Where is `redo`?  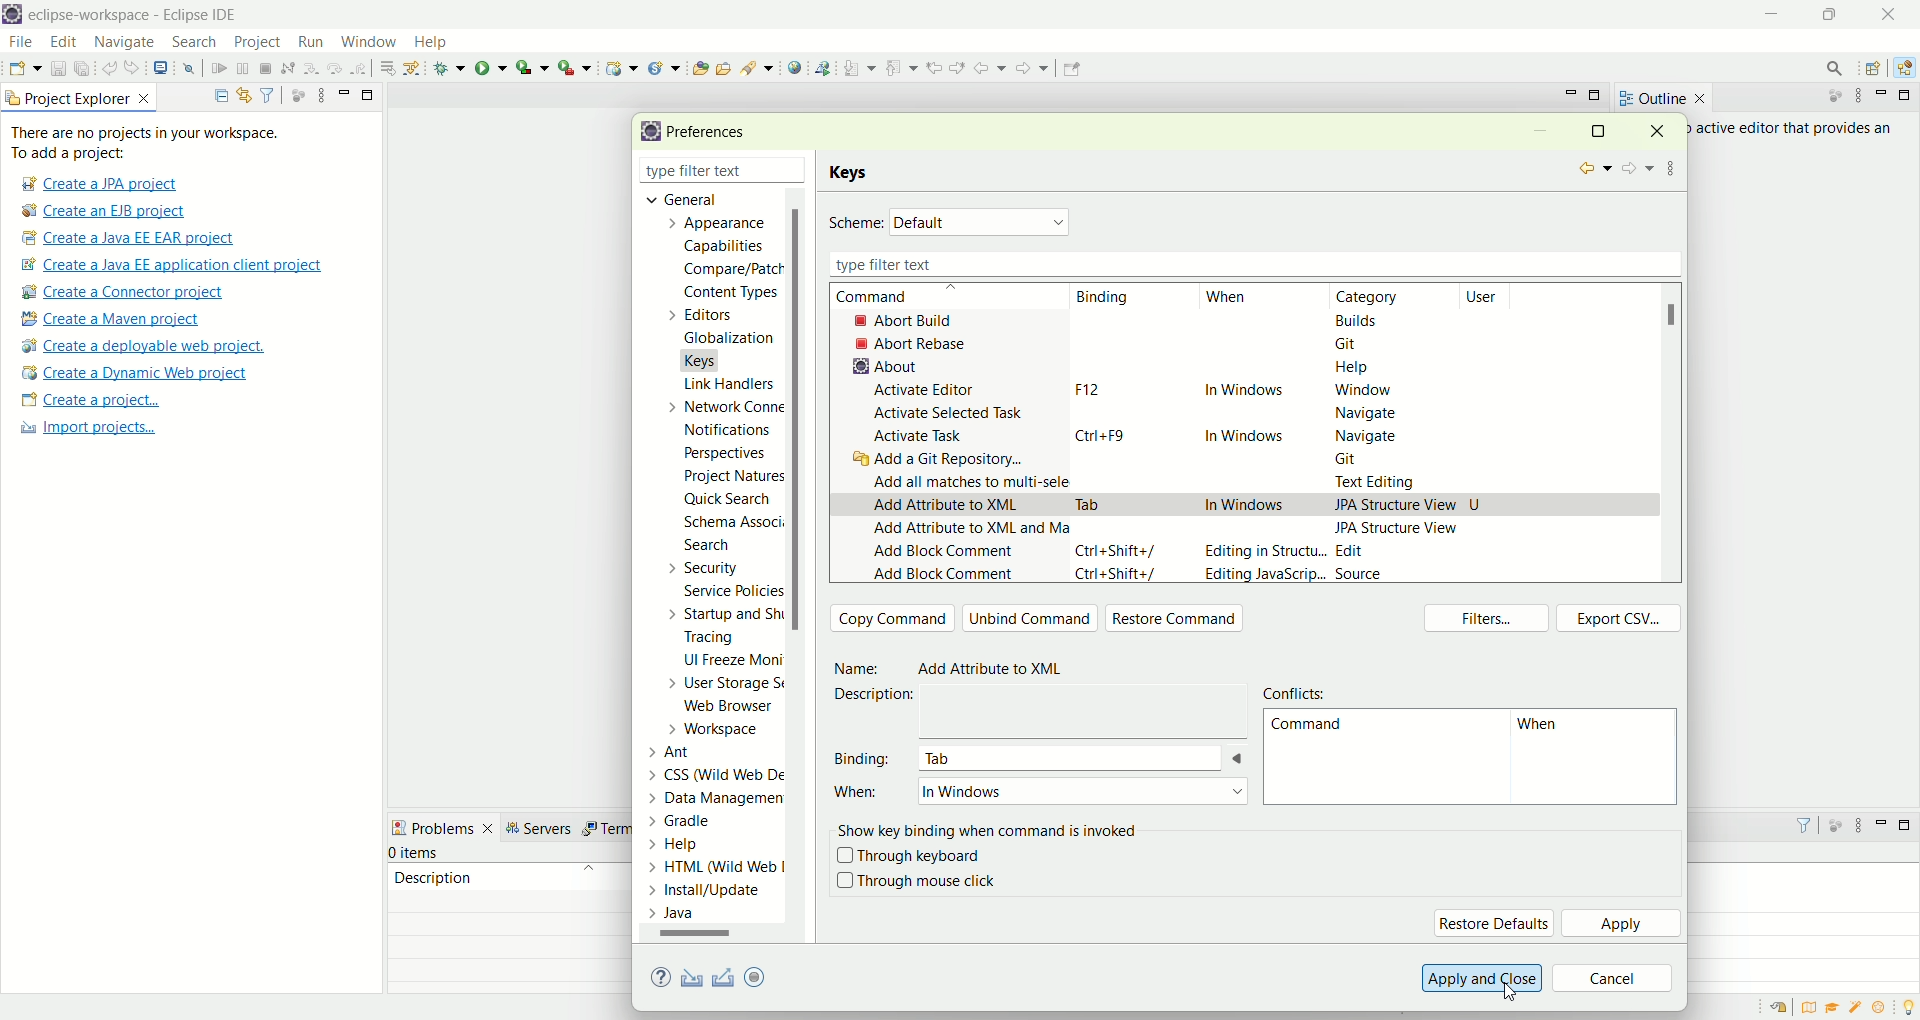 redo is located at coordinates (136, 68).